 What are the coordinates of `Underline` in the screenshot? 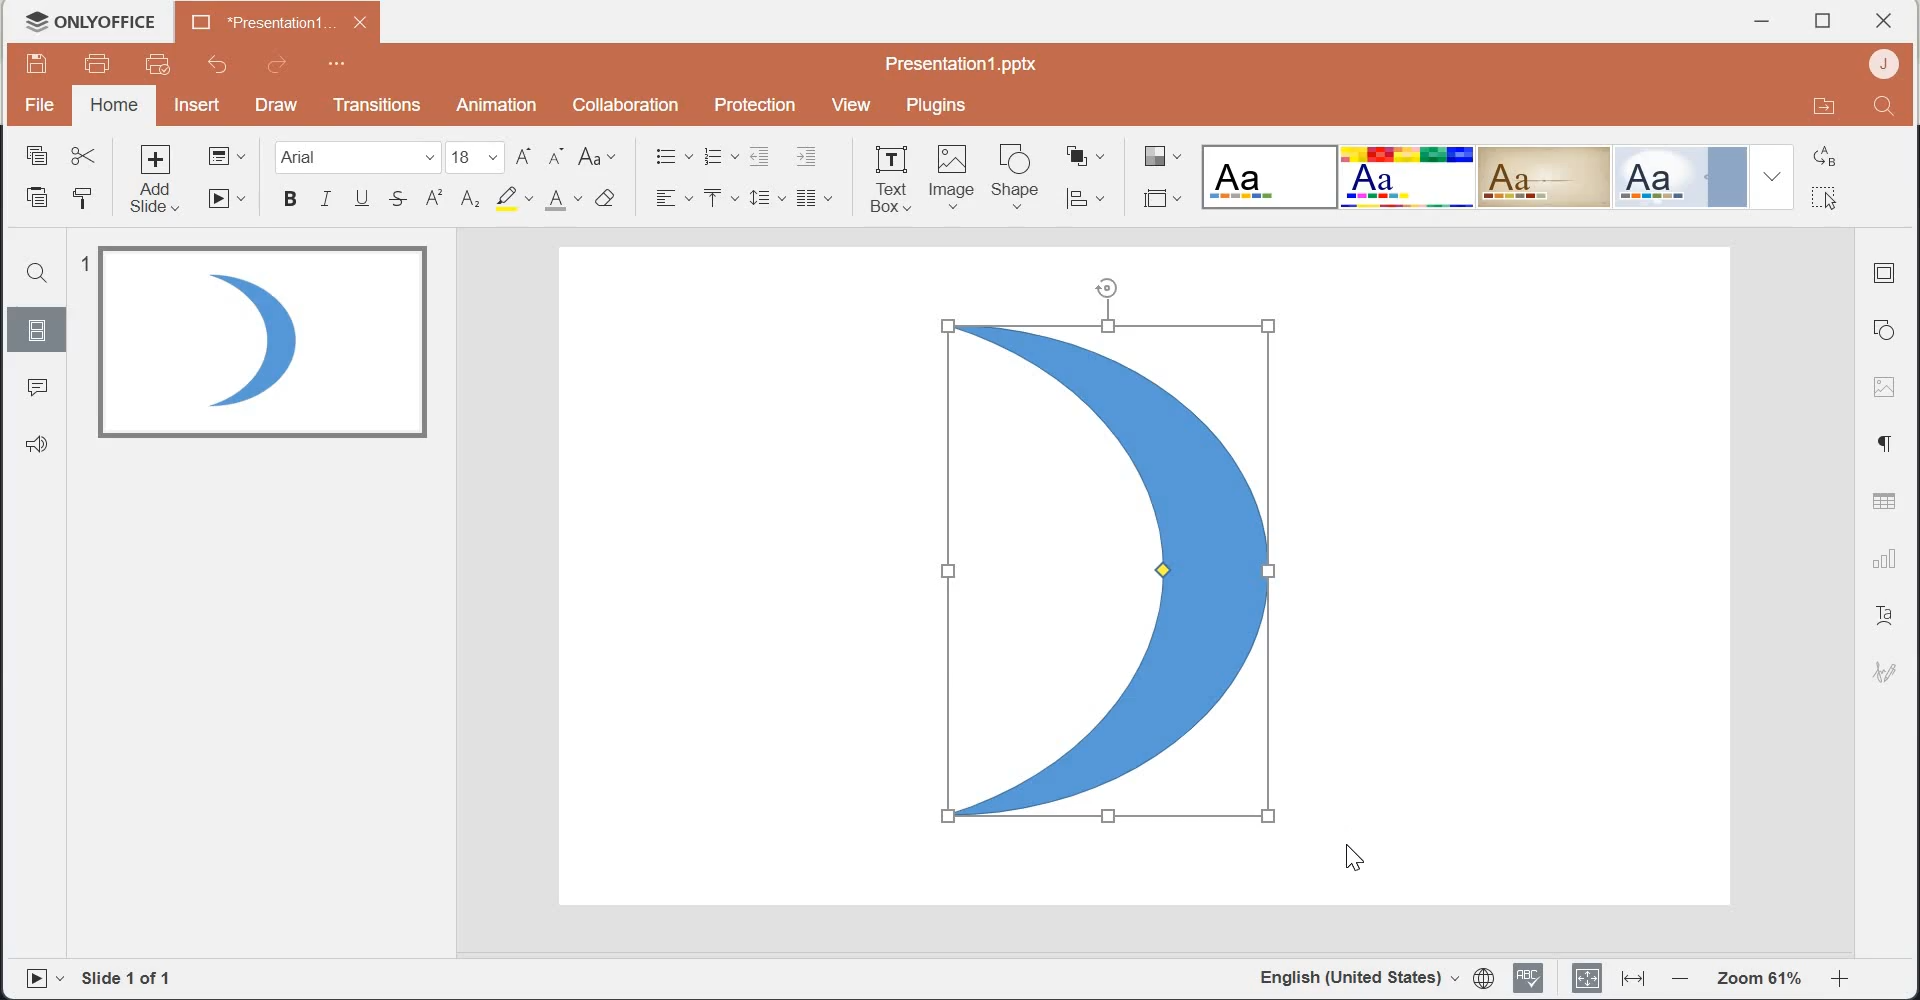 It's located at (366, 198).